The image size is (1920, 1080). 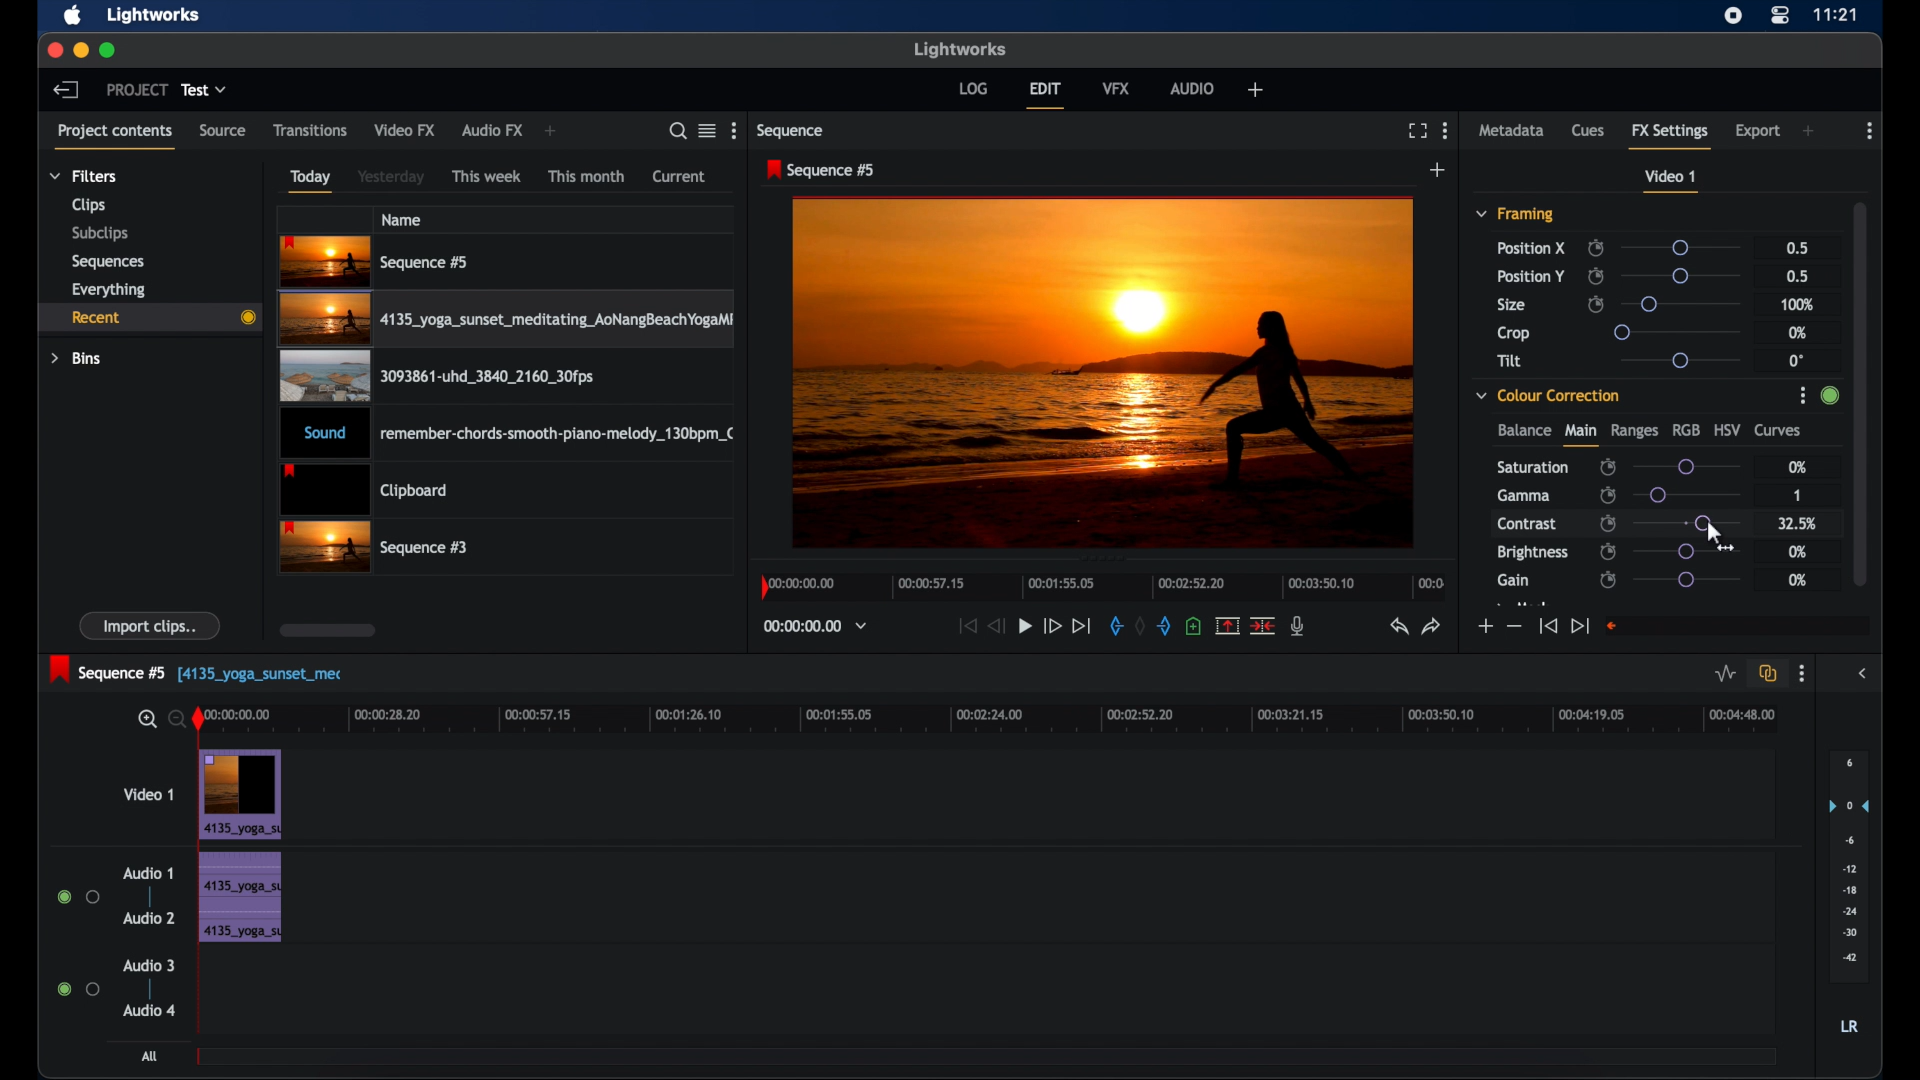 I want to click on toggle auto track sync, so click(x=1768, y=674).